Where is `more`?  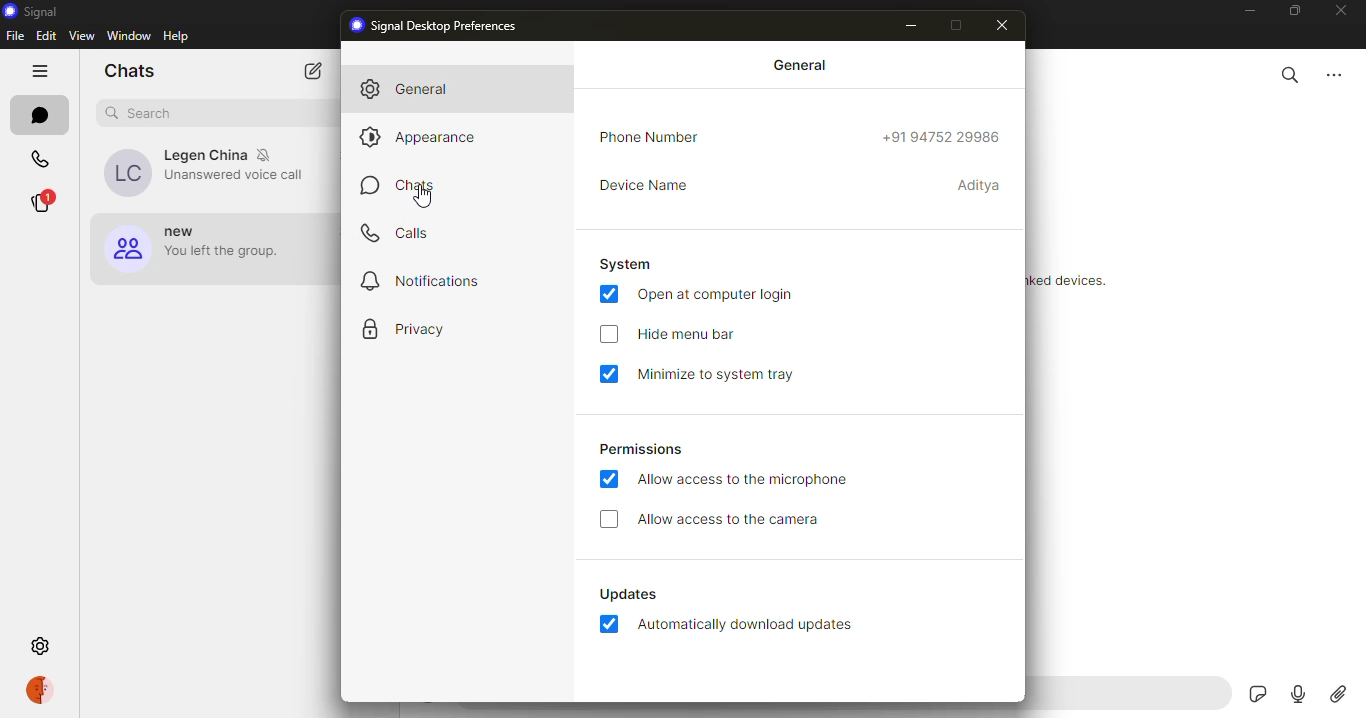 more is located at coordinates (1335, 75).